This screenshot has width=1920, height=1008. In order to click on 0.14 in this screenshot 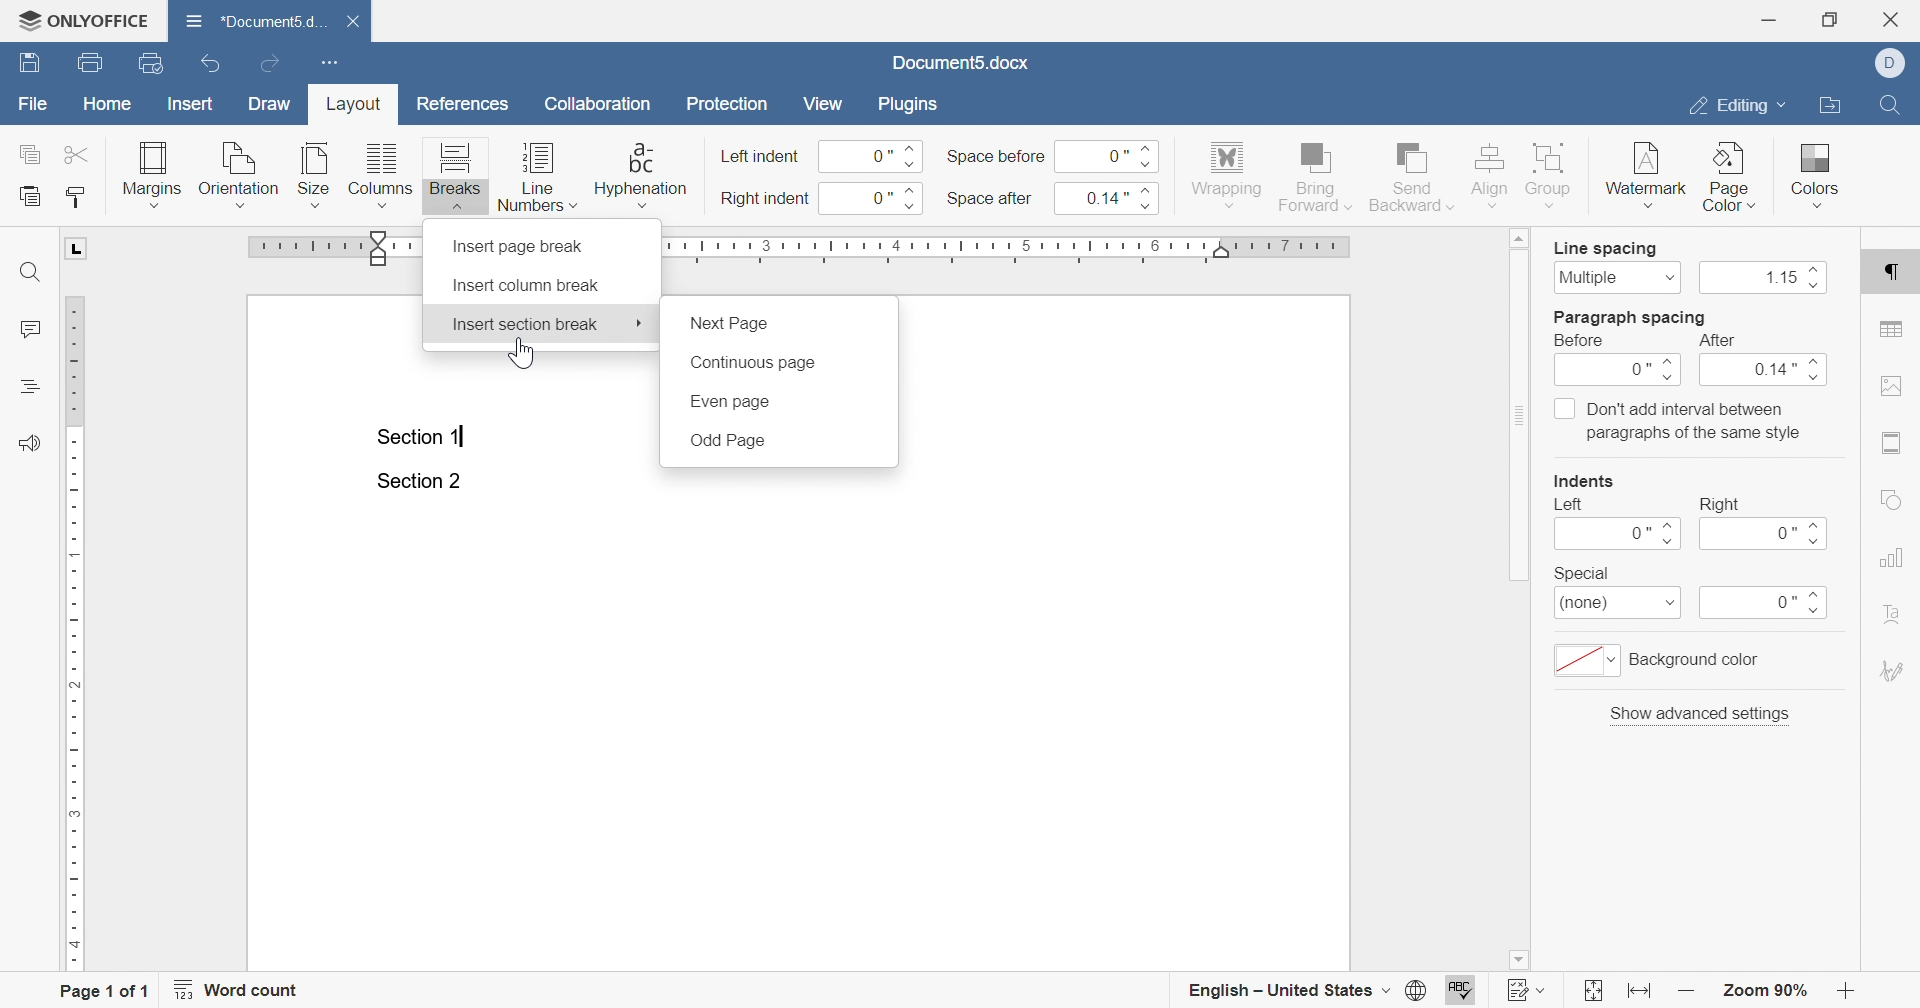, I will do `click(1115, 197)`.